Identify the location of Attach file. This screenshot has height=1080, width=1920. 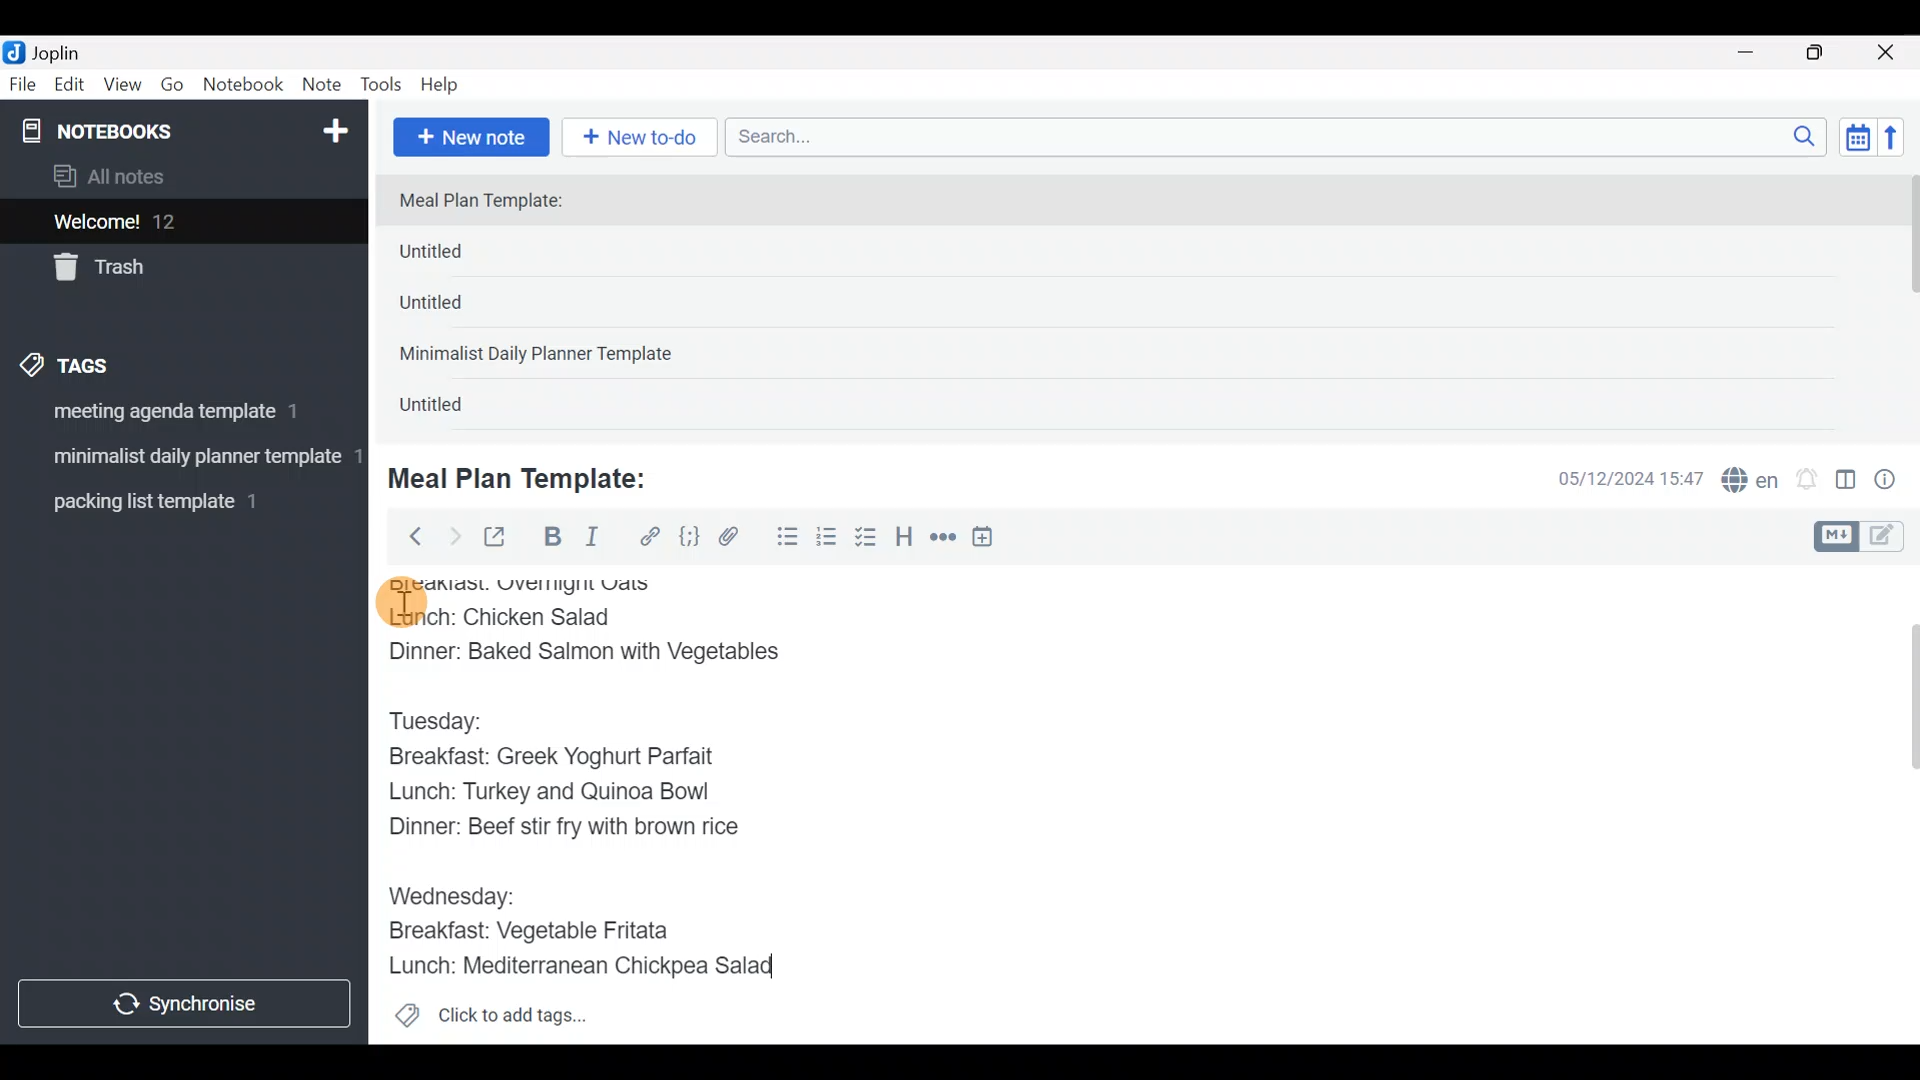
(735, 539).